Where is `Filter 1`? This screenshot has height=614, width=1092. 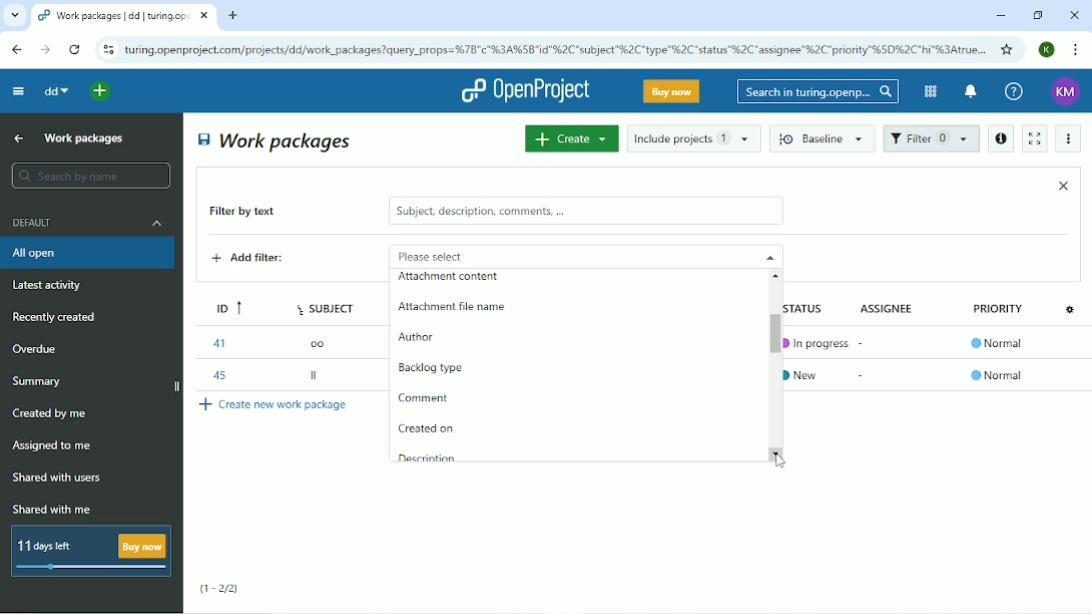 Filter 1 is located at coordinates (931, 140).